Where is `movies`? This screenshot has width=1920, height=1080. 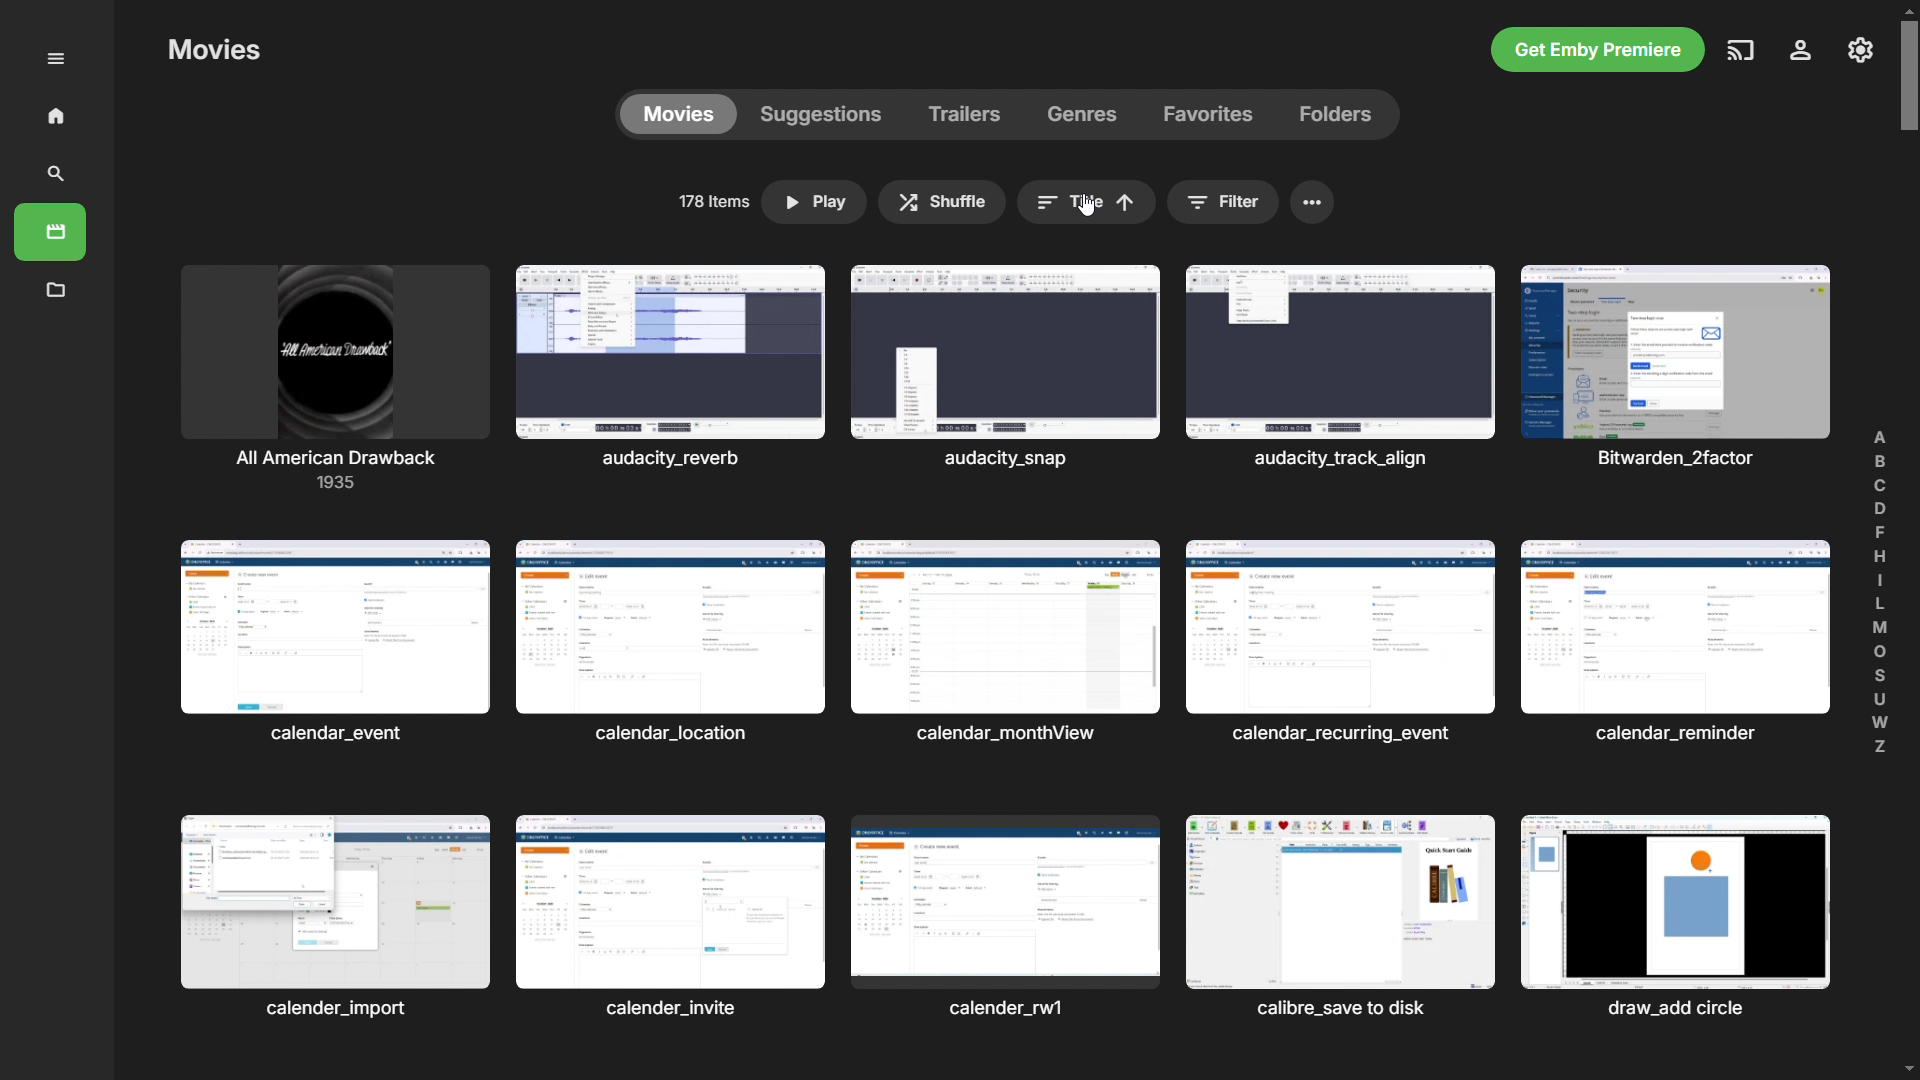
movies is located at coordinates (56, 229).